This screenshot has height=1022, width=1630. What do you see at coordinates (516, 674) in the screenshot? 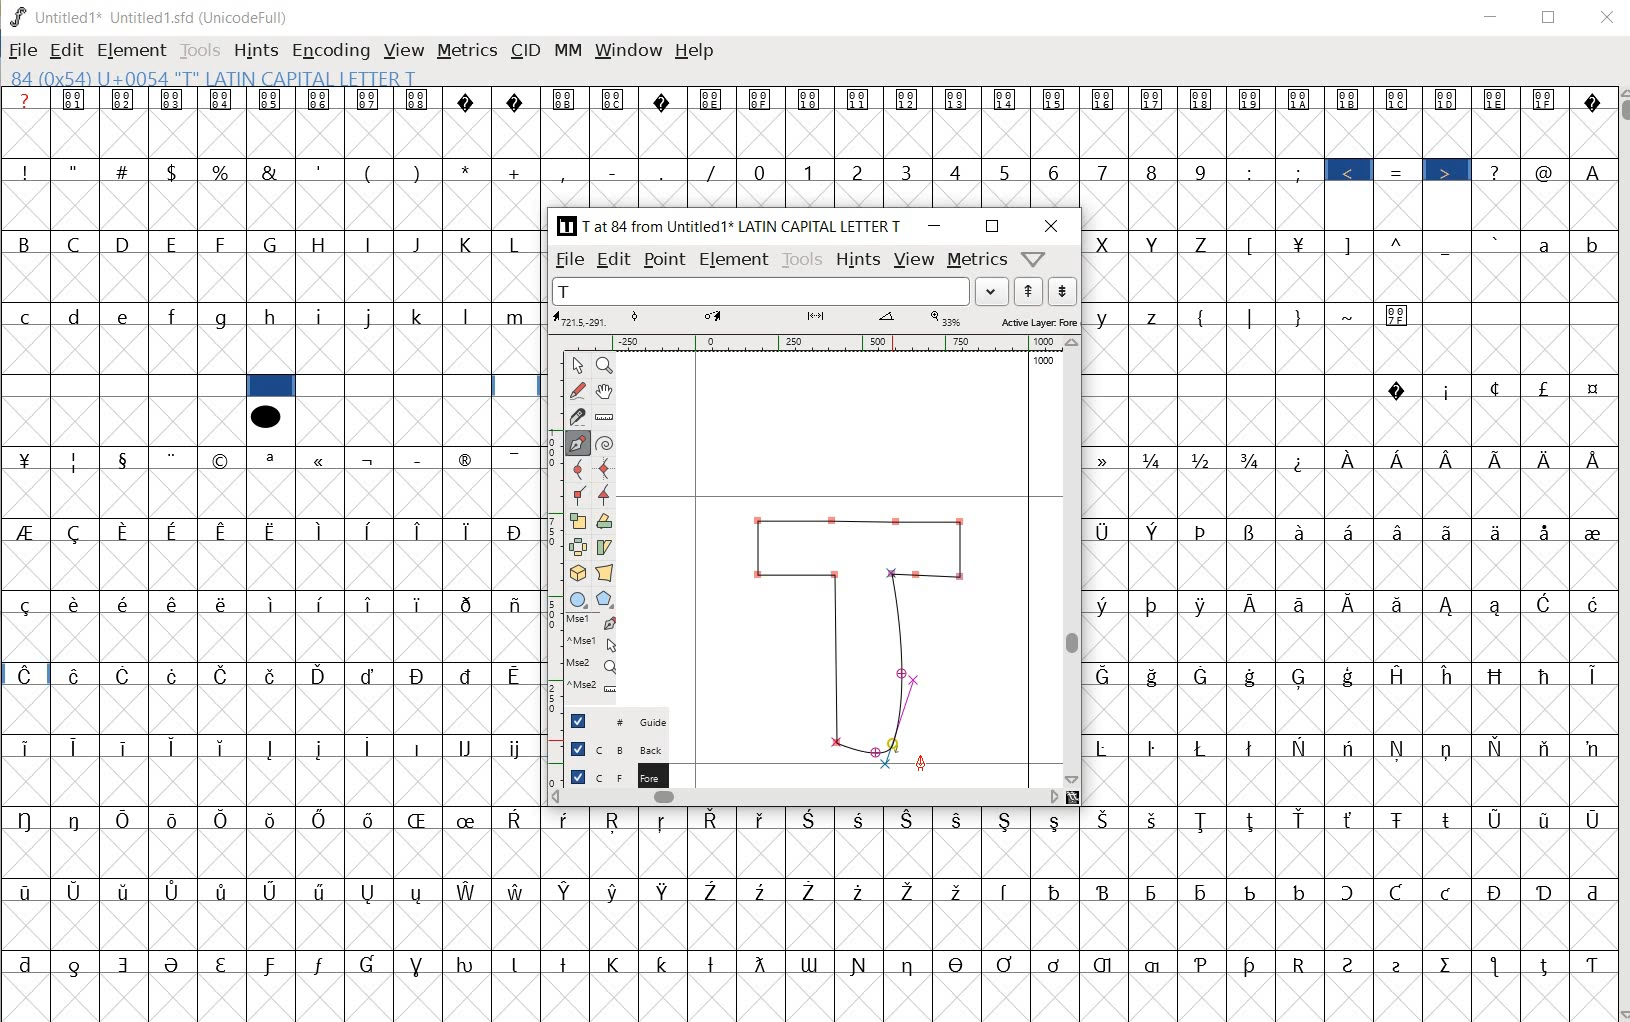
I see `Symbol` at bounding box center [516, 674].